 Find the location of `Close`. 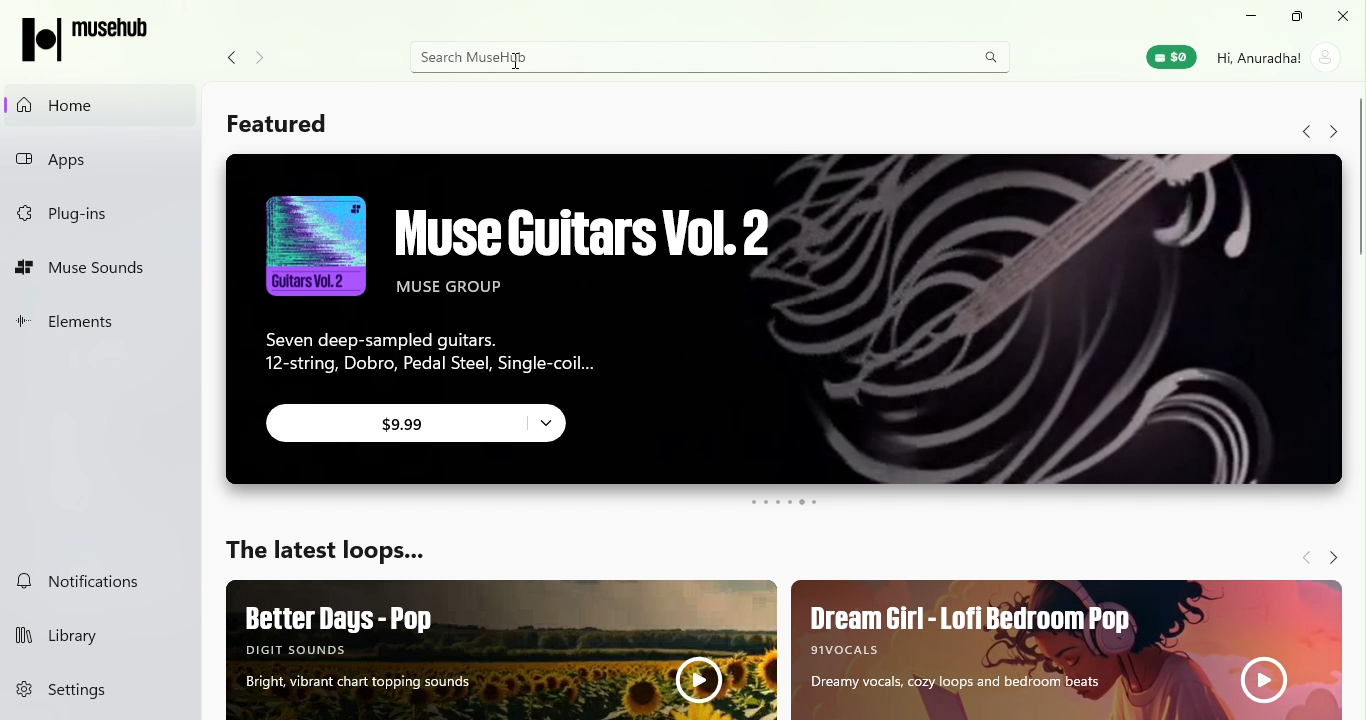

Close is located at coordinates (1345, 17).